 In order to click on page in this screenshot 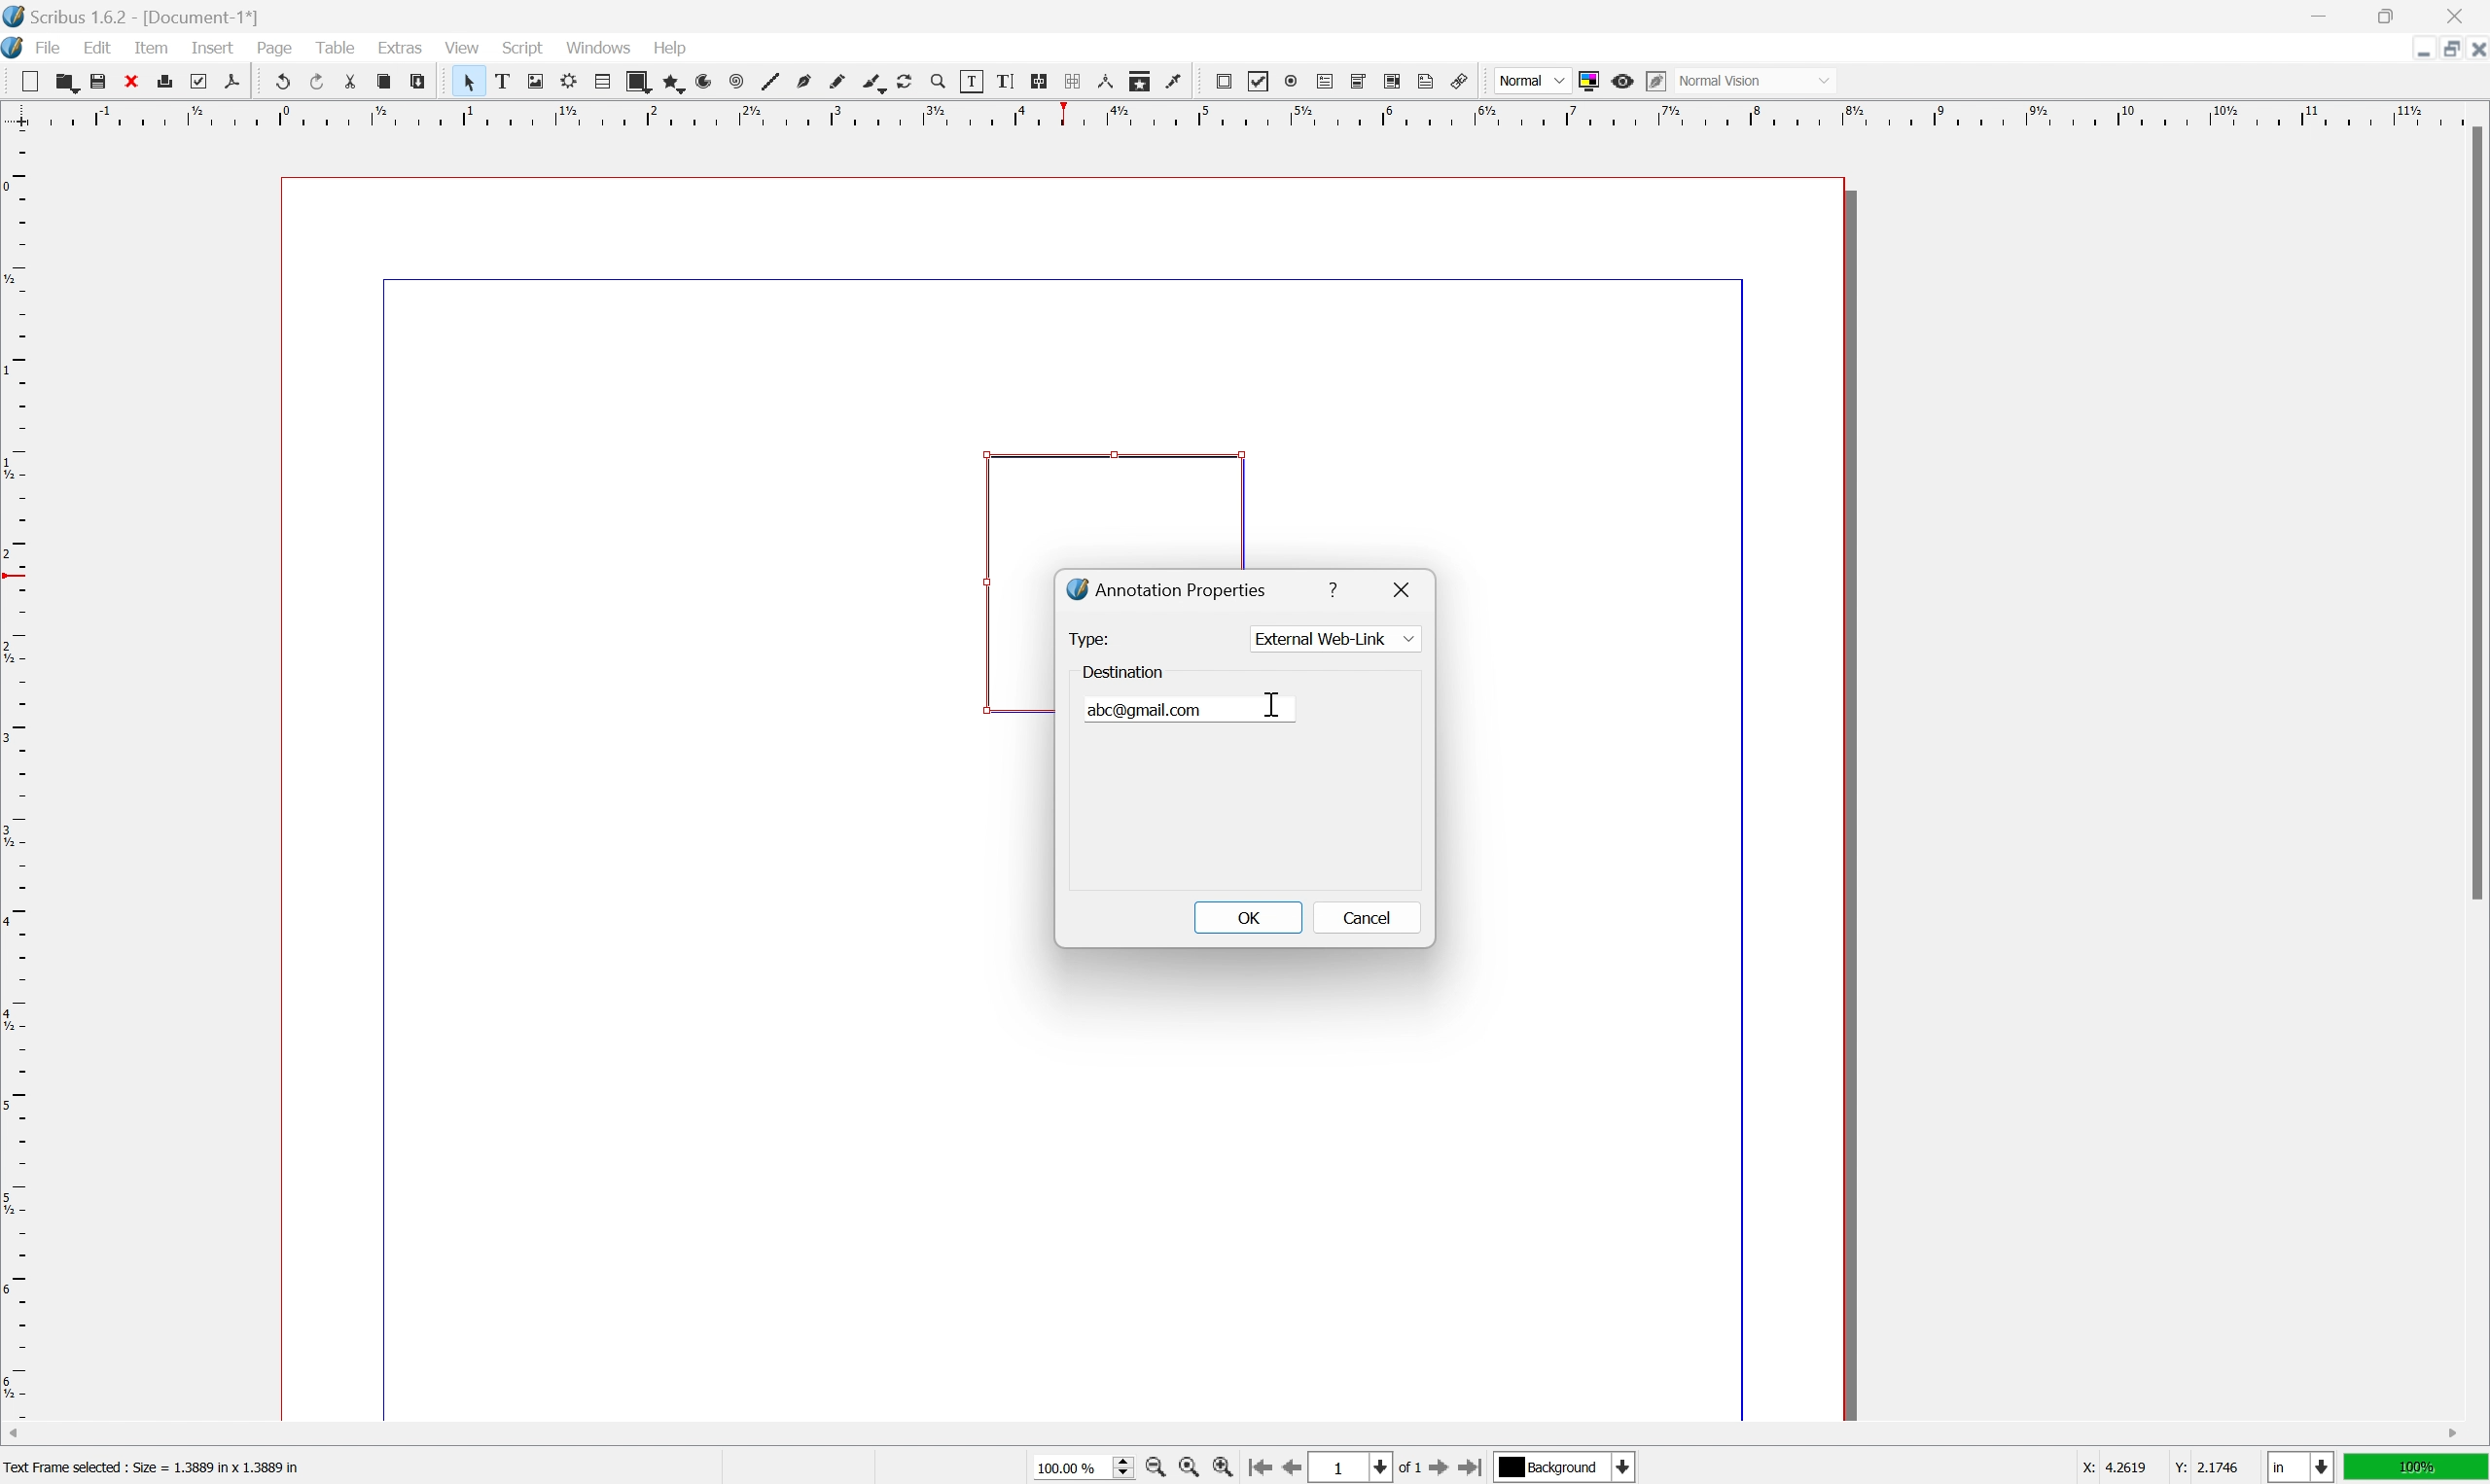, I will do `click(274, 48)`.